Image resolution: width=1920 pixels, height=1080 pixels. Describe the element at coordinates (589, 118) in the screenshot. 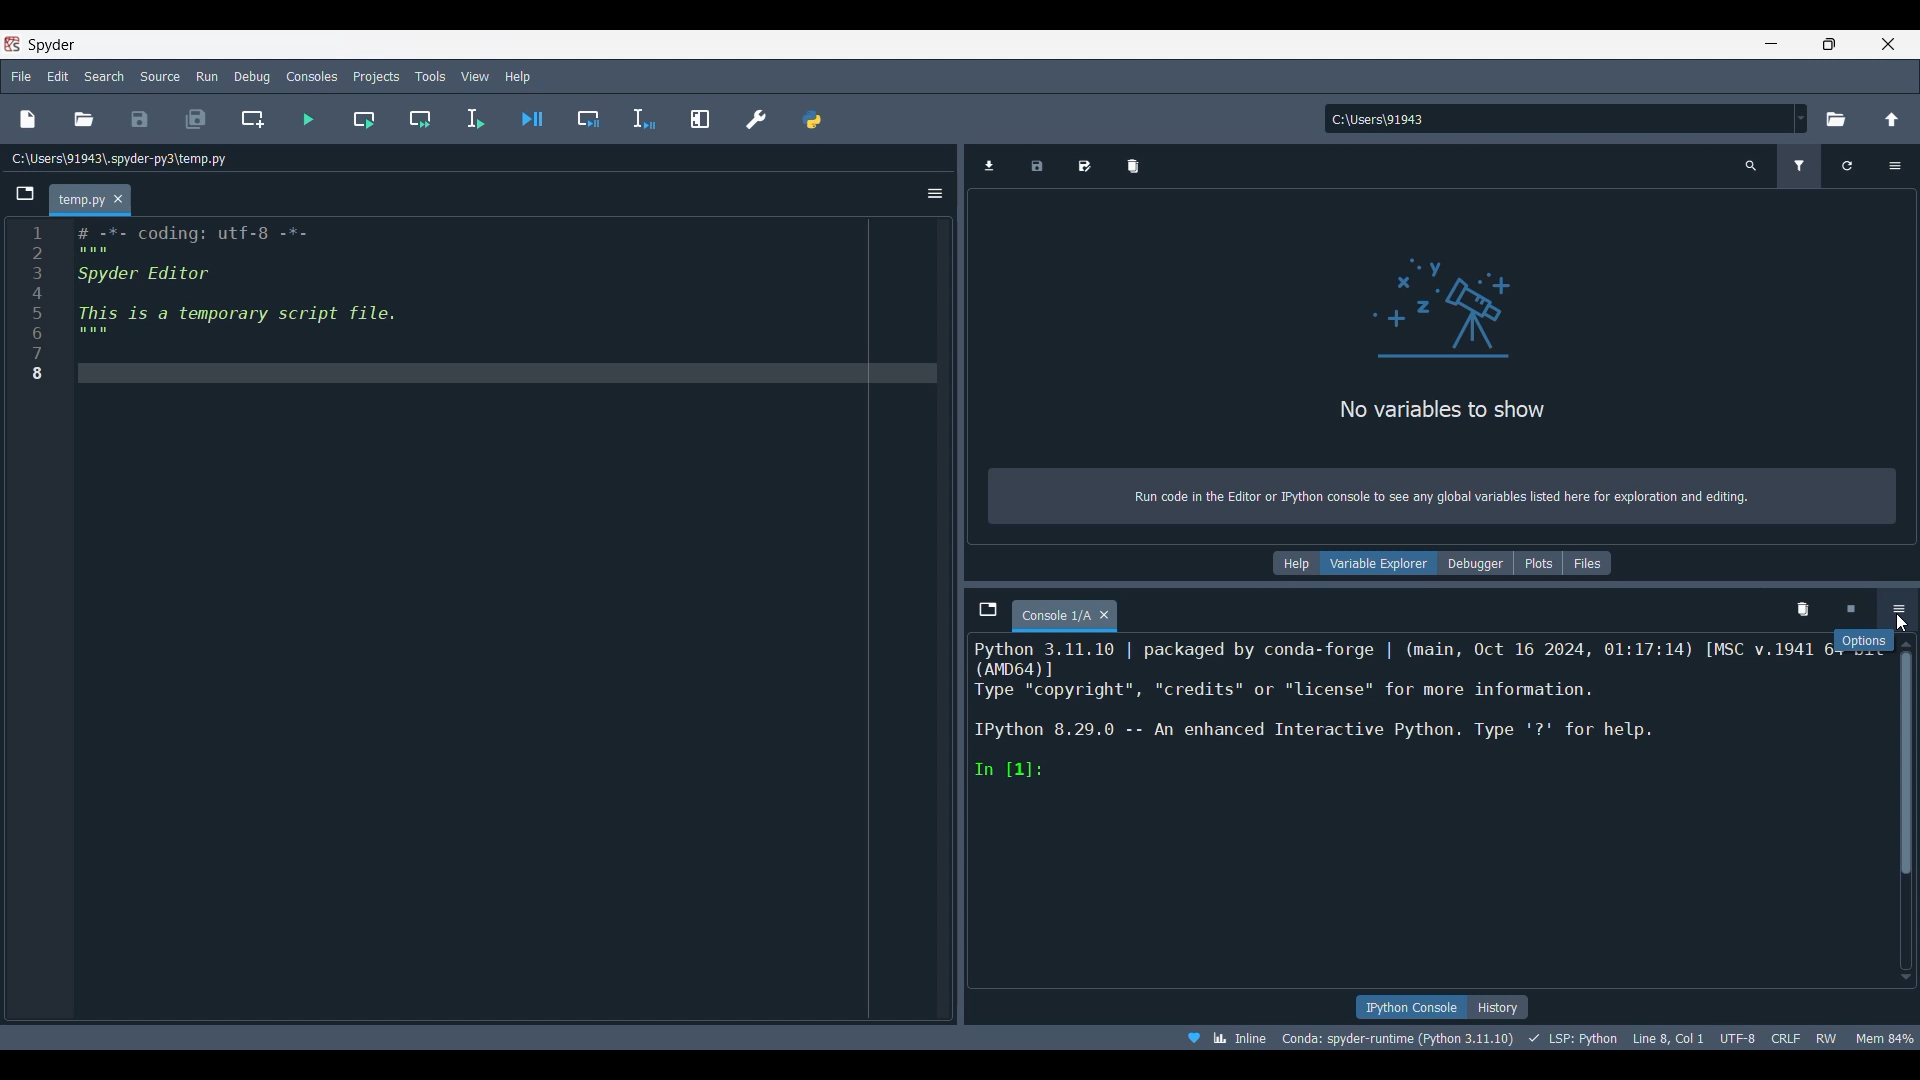

I see `Debug cell` at that location.